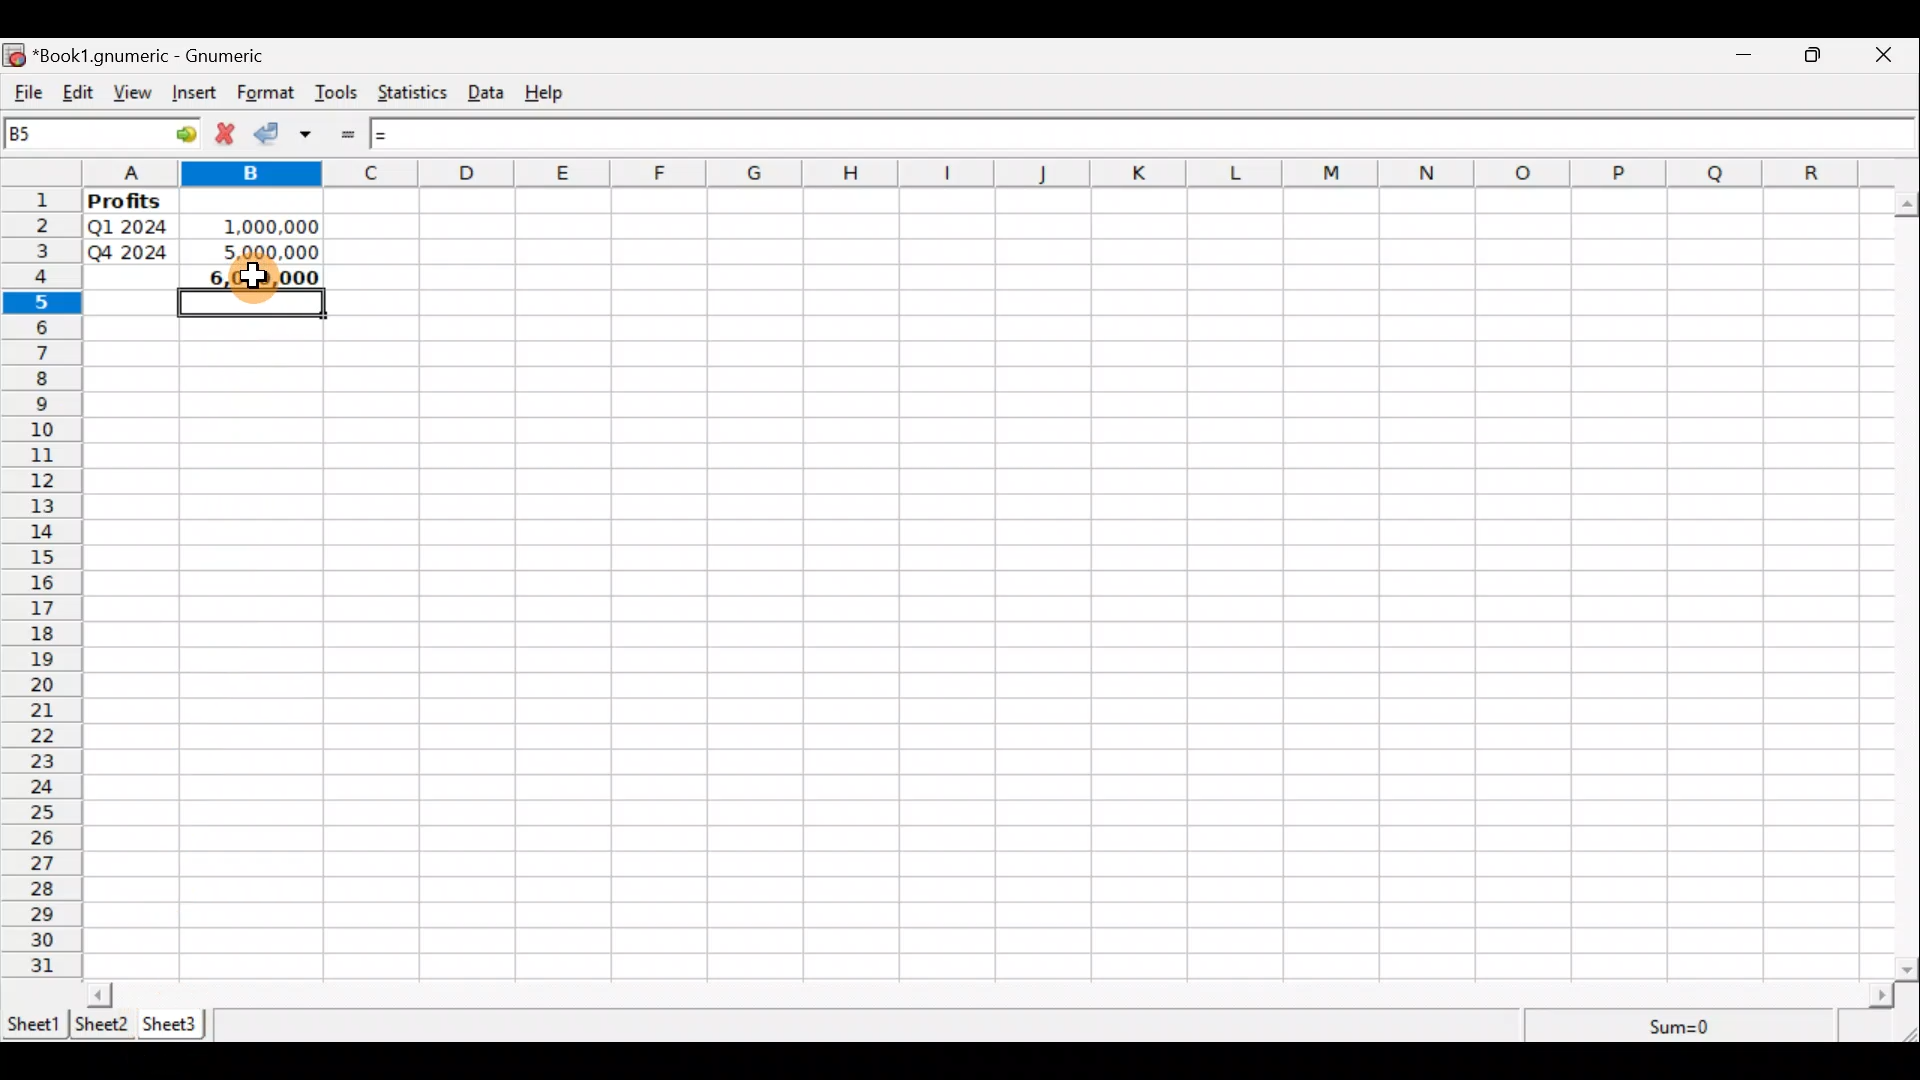 The image size is (1920, 1080). I want to click on Cursor hovering on cell B4, so click(292, 276).